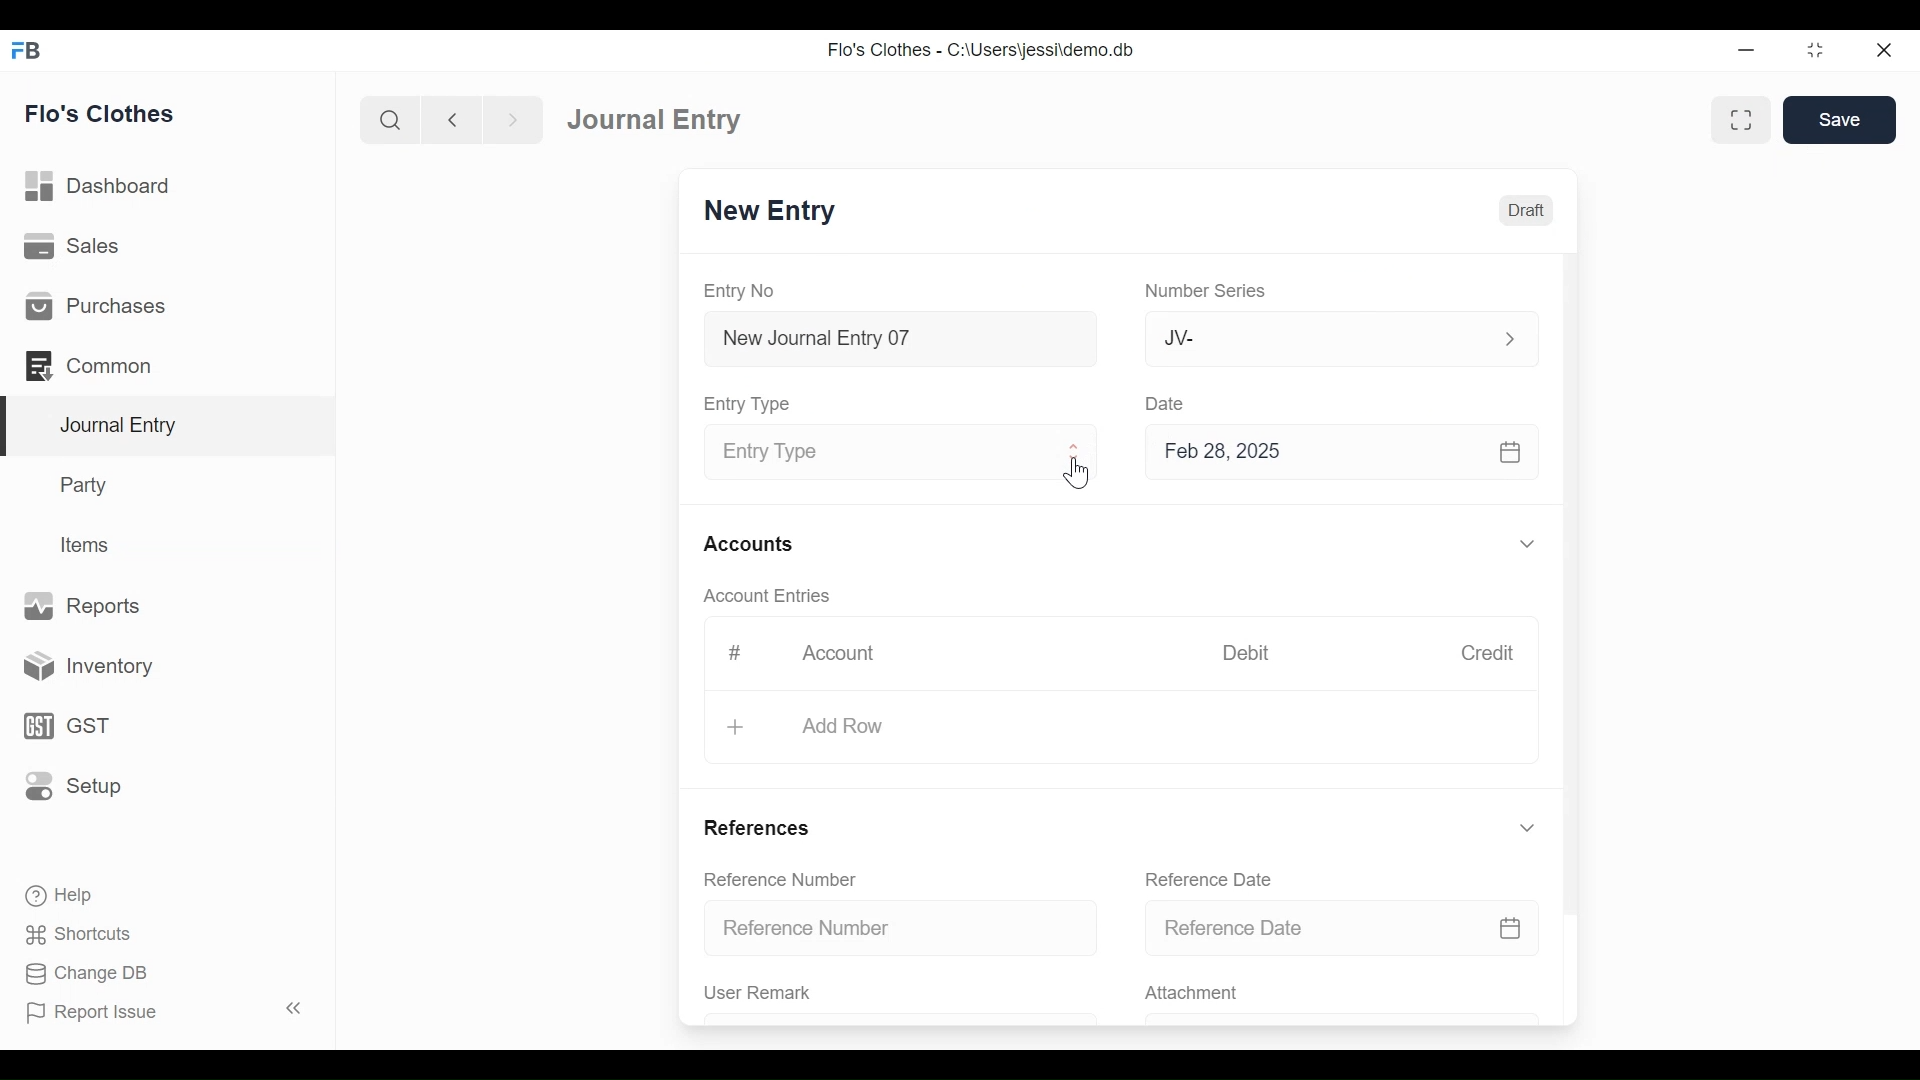 The image size is (1920, 1080). What do you see at coordinates (1530, 827) in the screenshot?
I see `Expand` at bounding box center [1530, 827].